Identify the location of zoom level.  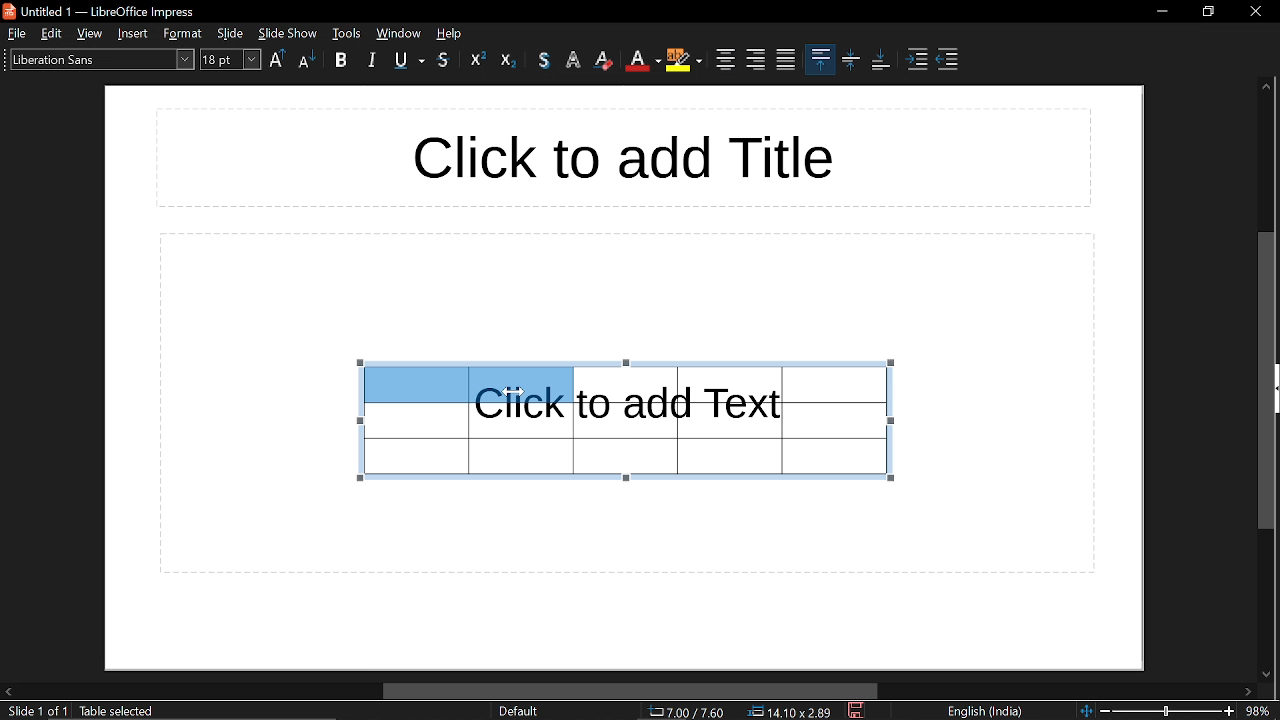
(1260, 710).